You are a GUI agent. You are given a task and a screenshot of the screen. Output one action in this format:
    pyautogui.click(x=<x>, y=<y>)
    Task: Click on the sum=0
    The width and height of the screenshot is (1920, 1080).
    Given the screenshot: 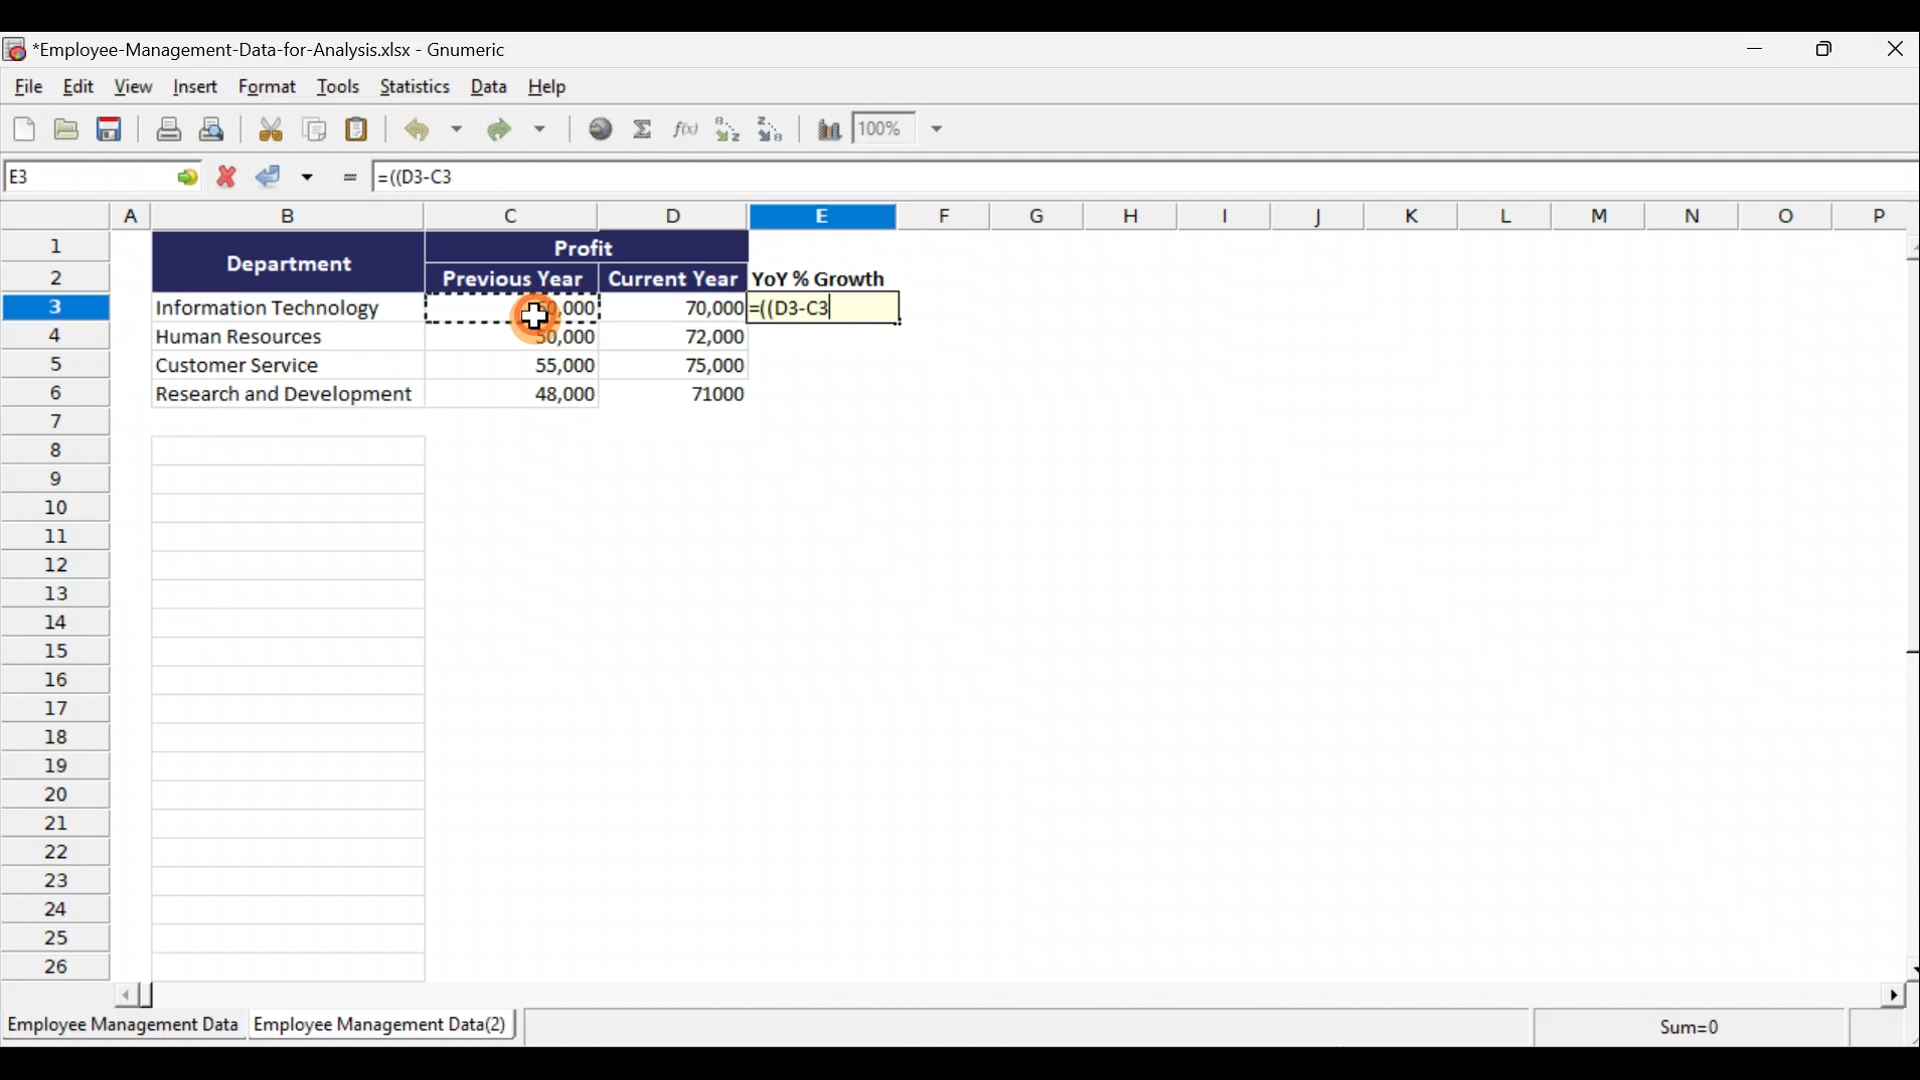 What is the action you would take?
    pyautogui.click(x=1724, y=1030)
    